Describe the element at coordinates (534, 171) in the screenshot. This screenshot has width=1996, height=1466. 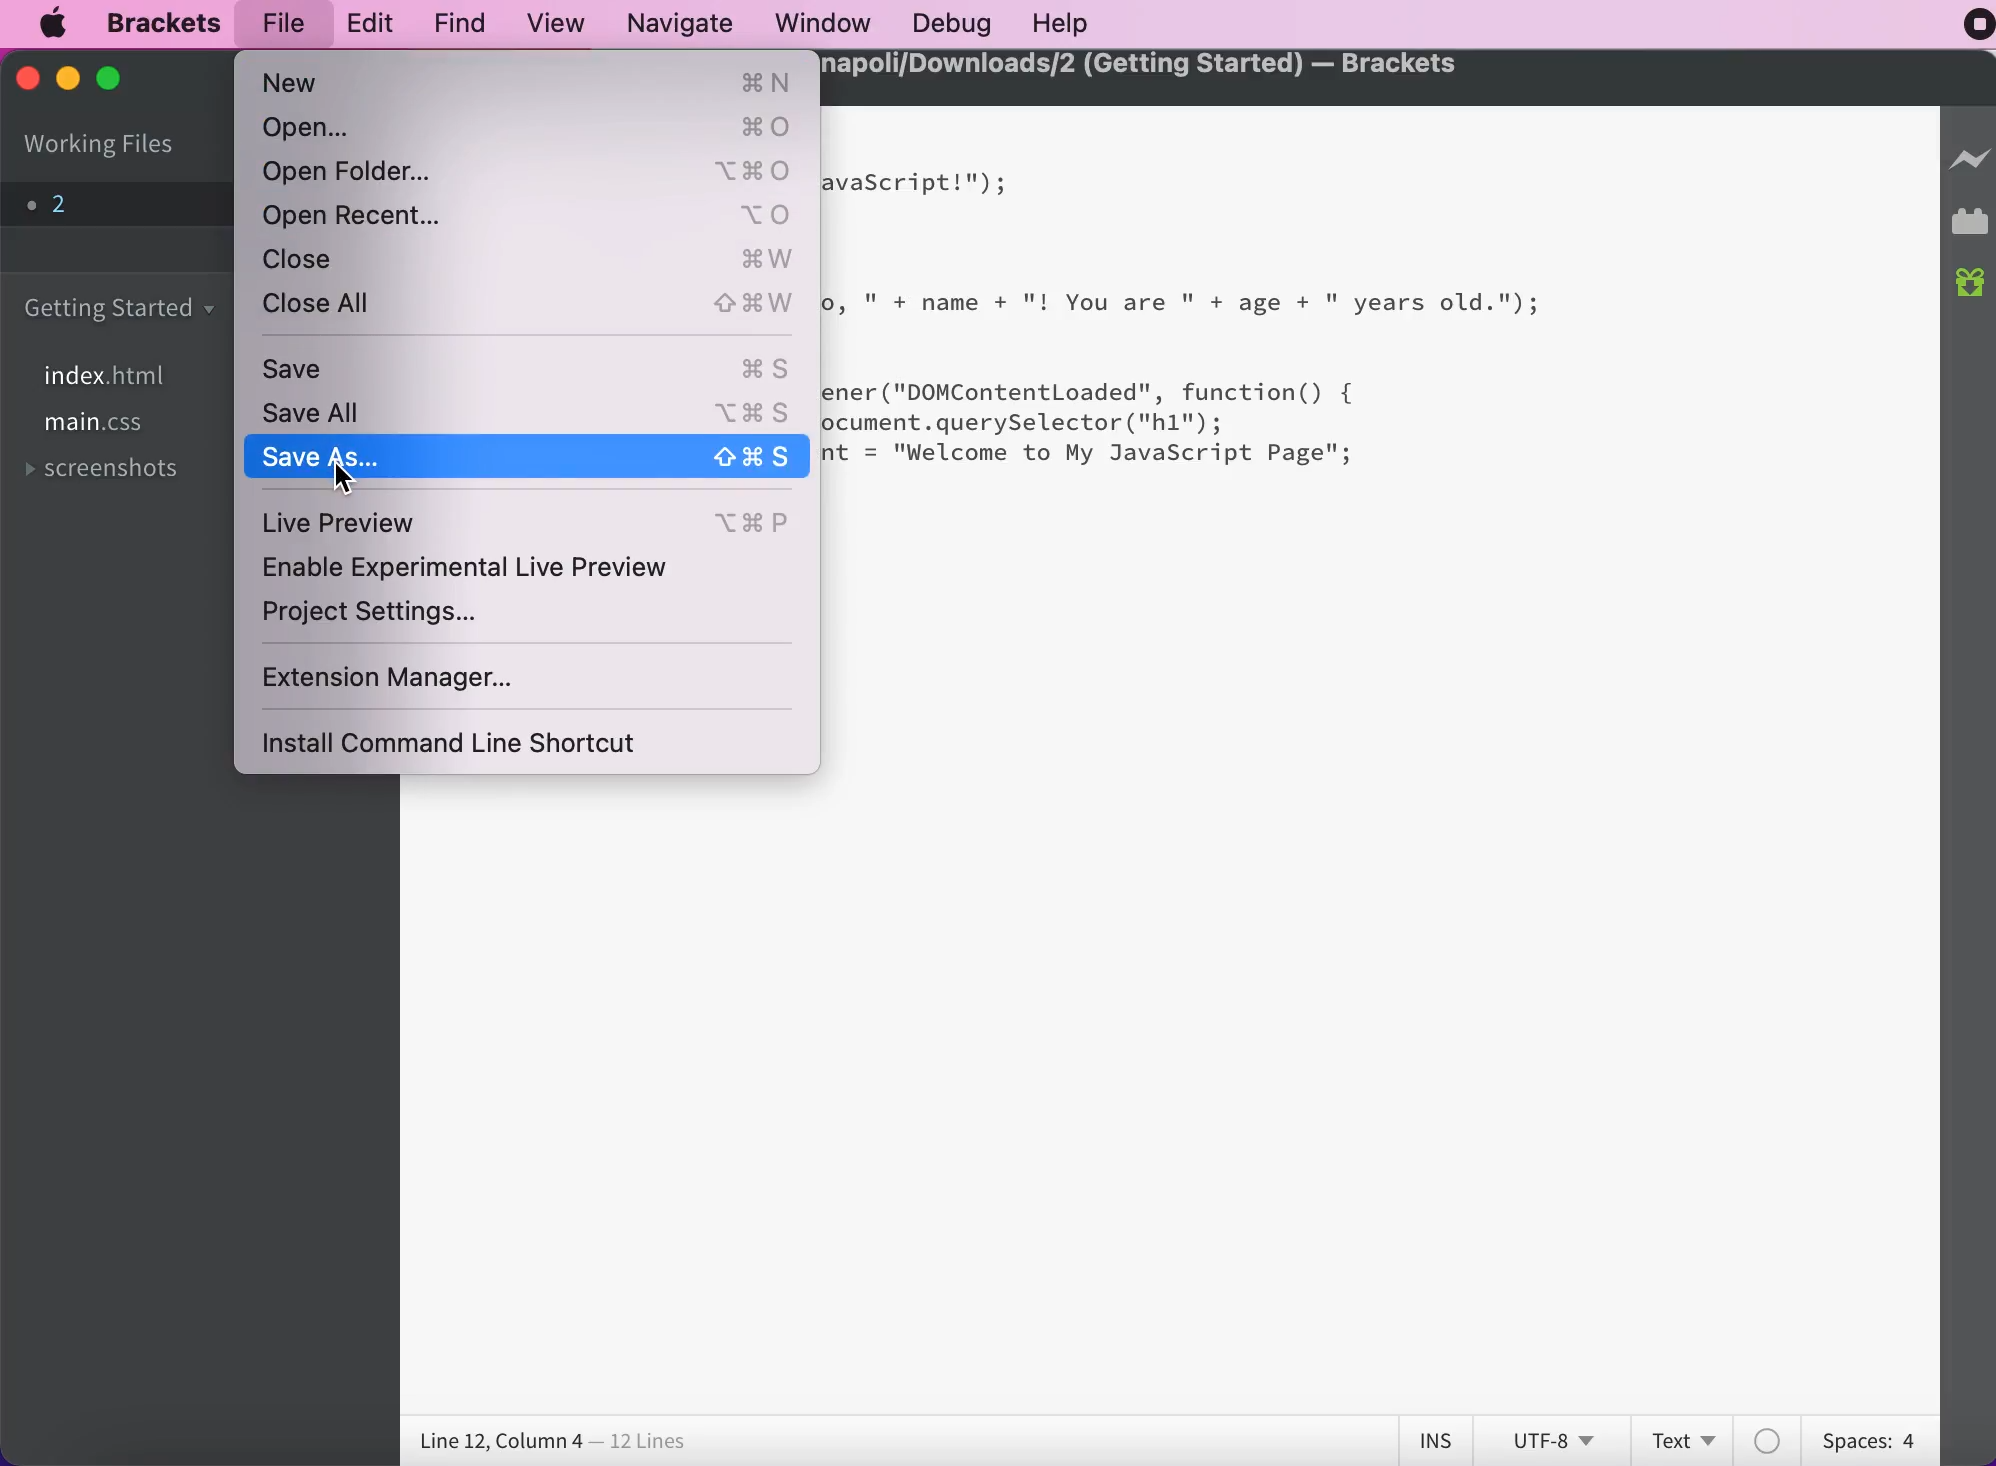
I see `open folder` at that location.